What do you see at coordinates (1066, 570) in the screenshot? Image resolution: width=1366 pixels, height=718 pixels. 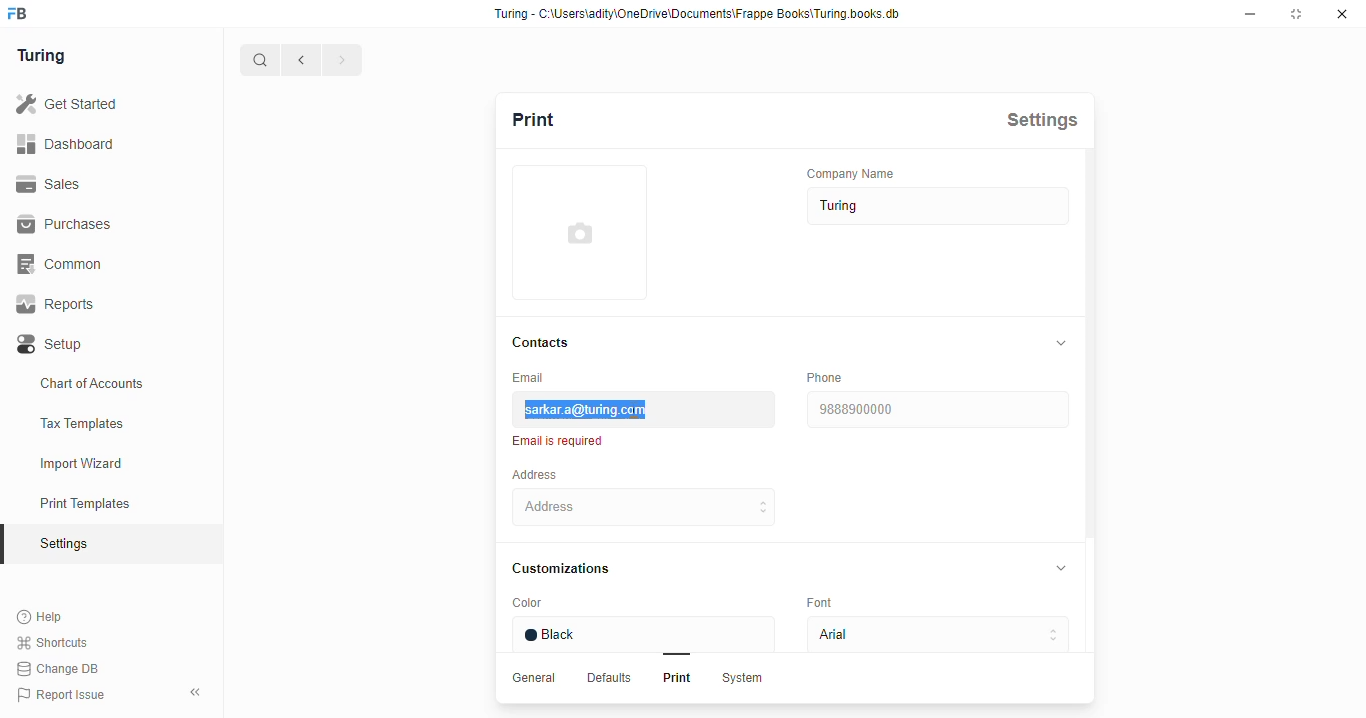 I see `collapse` at bounding box center [1066, 570].